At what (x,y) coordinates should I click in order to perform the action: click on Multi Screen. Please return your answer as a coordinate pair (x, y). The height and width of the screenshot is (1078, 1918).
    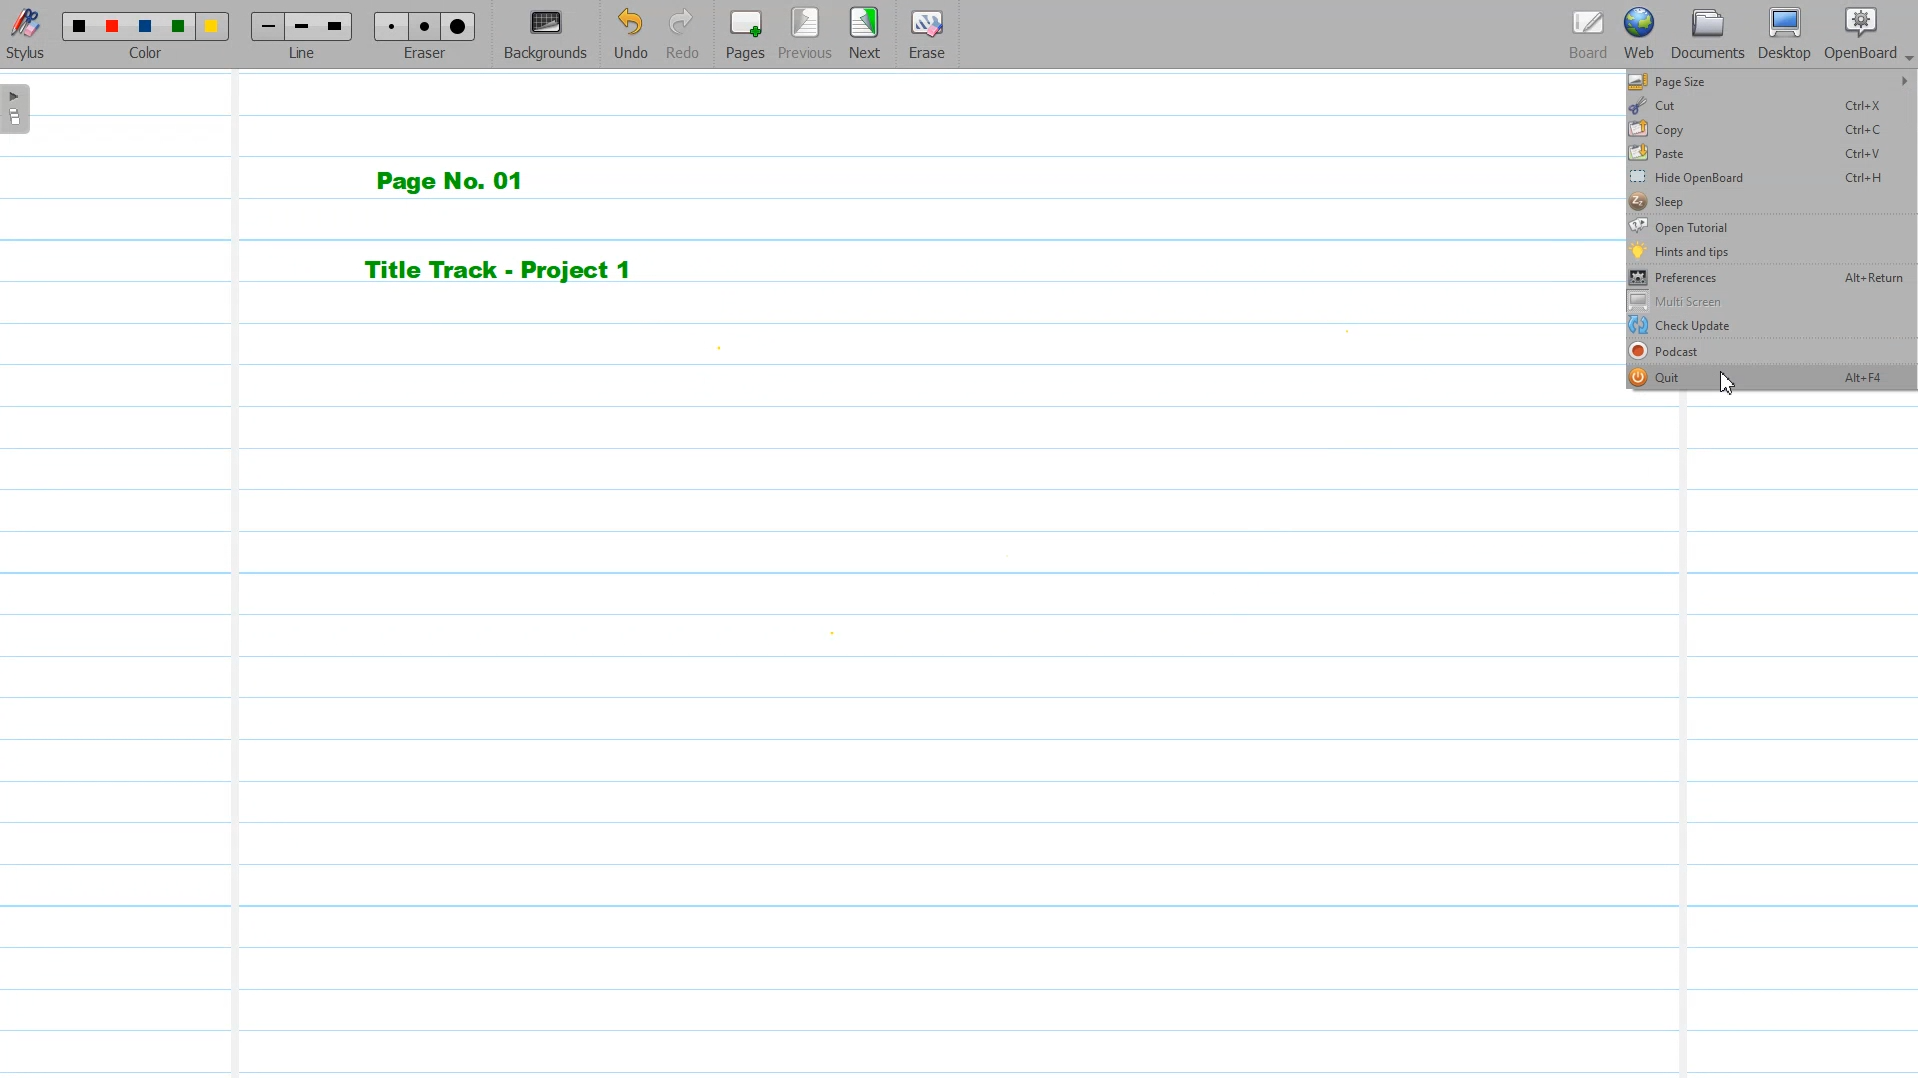
    Looking at the image, I should click on (1772, 300).